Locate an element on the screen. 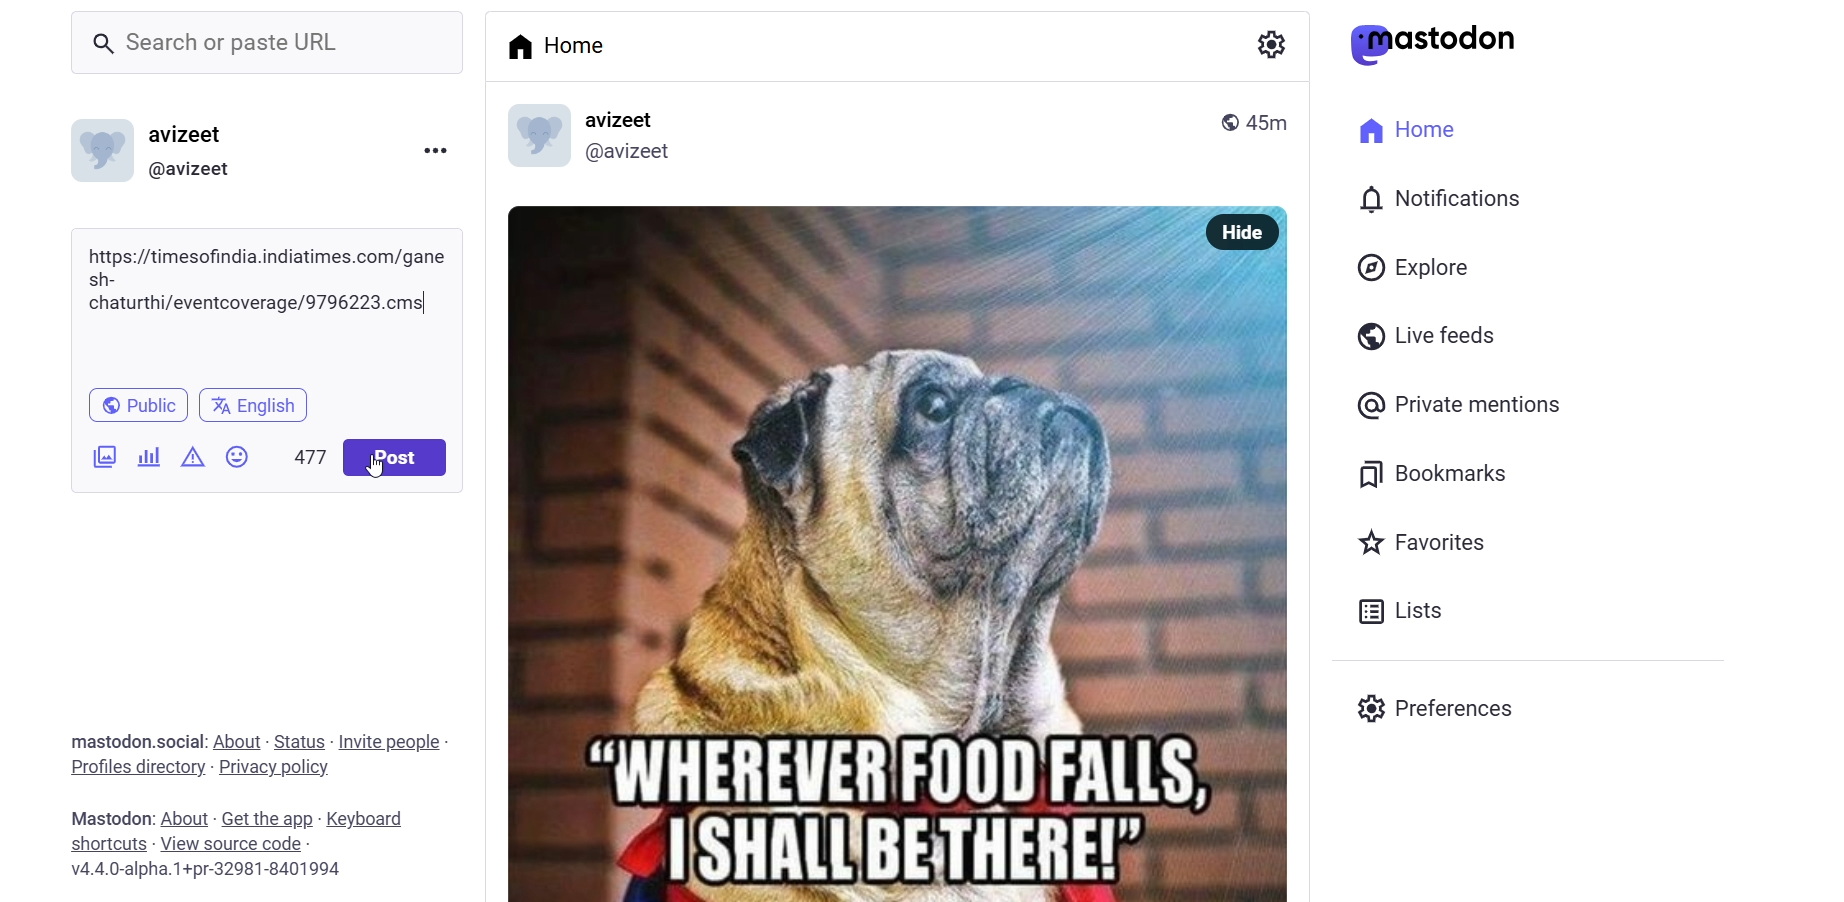   Bookmarks is located at coordinates (1432, 481).